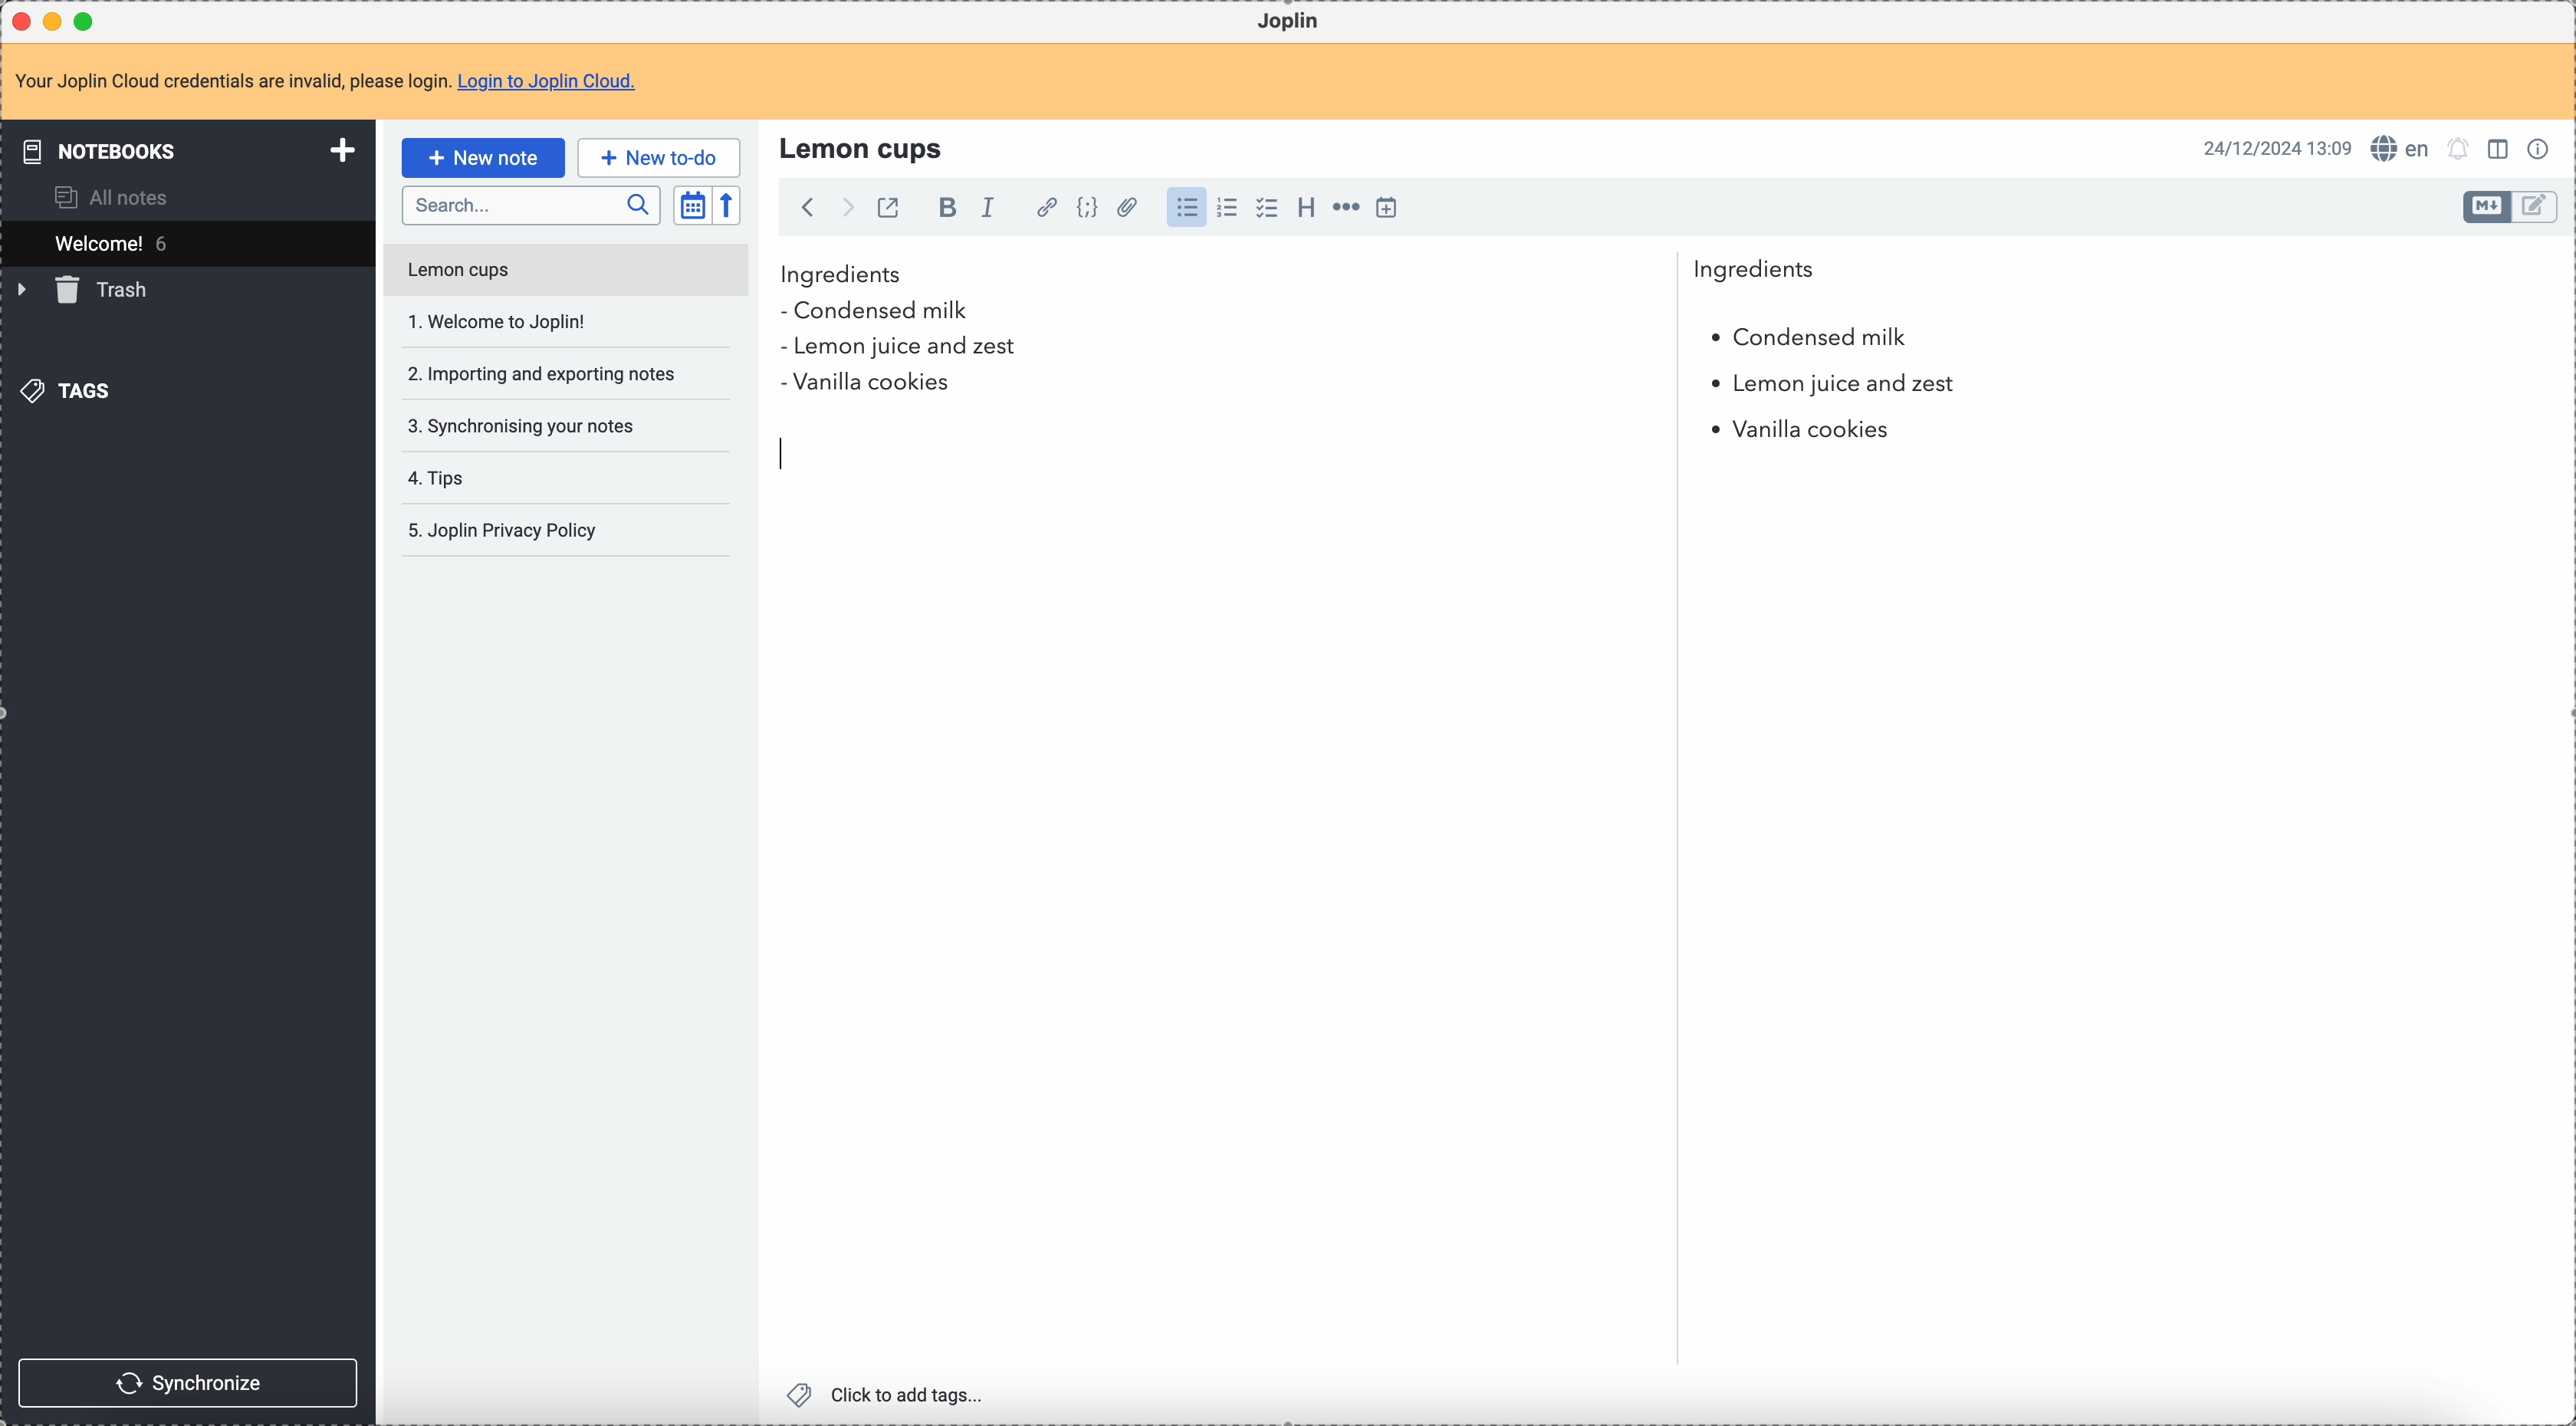  Describe the element at coordinates (2278, 147) in the screenshot. I see `date and hour` at that location.